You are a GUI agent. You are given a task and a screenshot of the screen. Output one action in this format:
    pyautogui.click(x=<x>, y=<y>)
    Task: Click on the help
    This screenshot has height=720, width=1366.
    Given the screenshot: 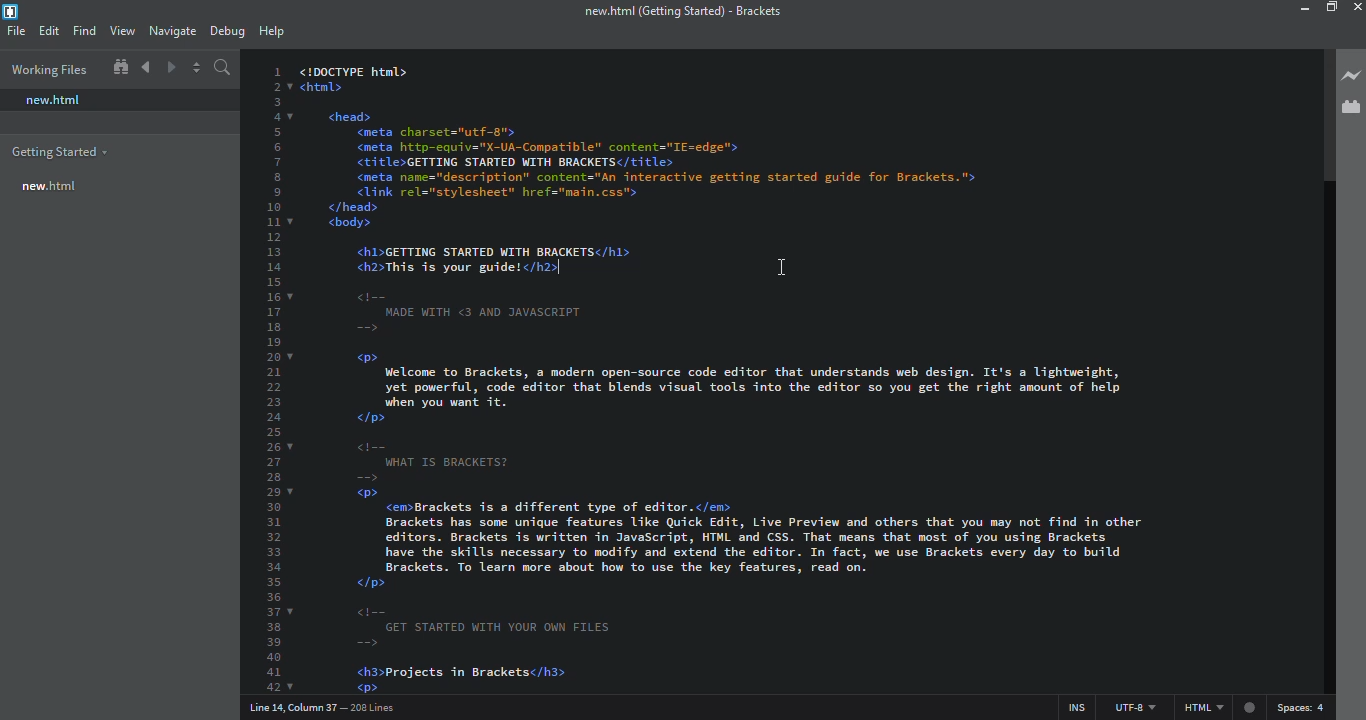 What is the action you would take?
    pyautogui.click(x=275, y=28)
    